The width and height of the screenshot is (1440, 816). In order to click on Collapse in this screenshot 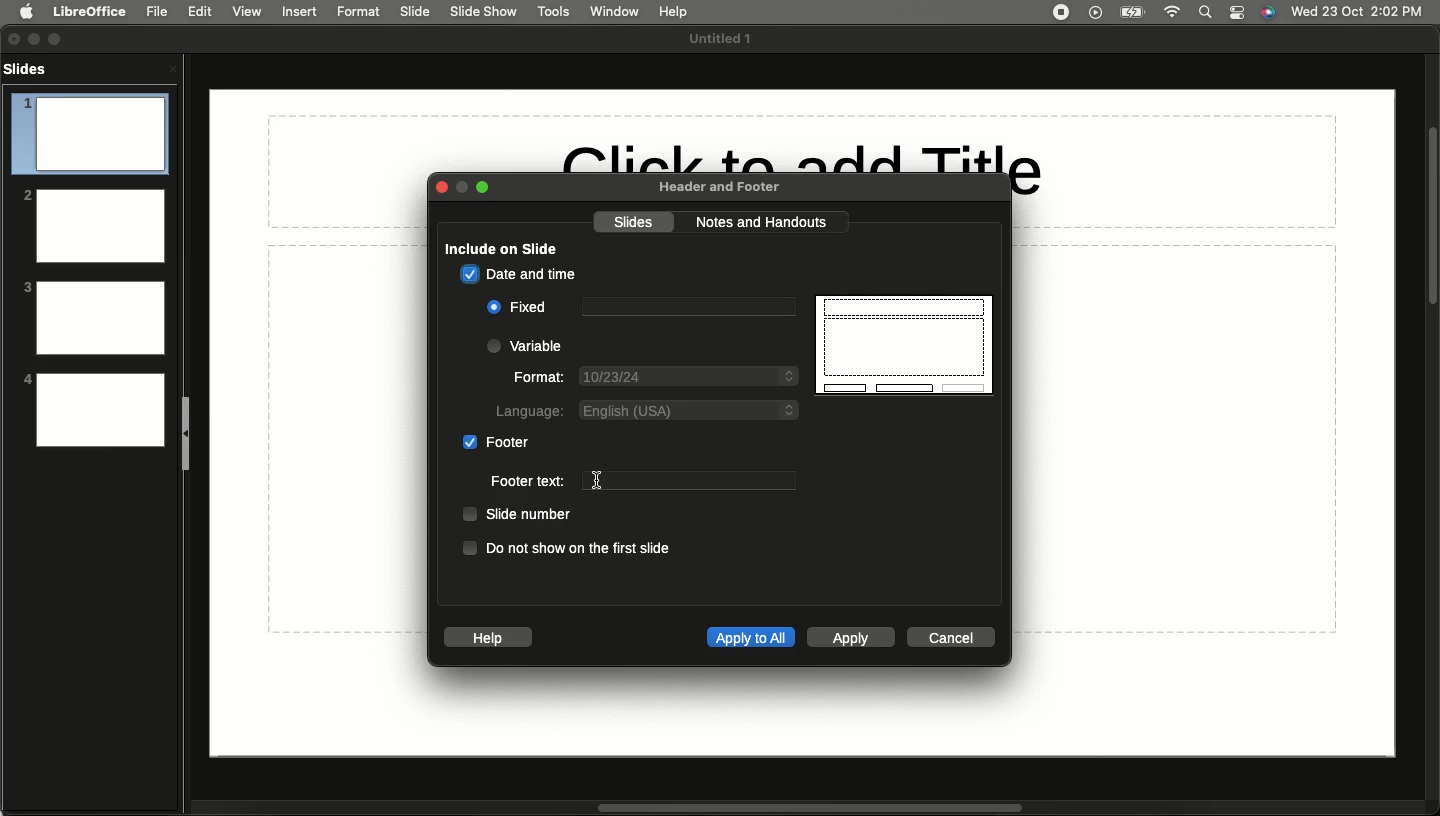, I will do `click(188, 432)`.